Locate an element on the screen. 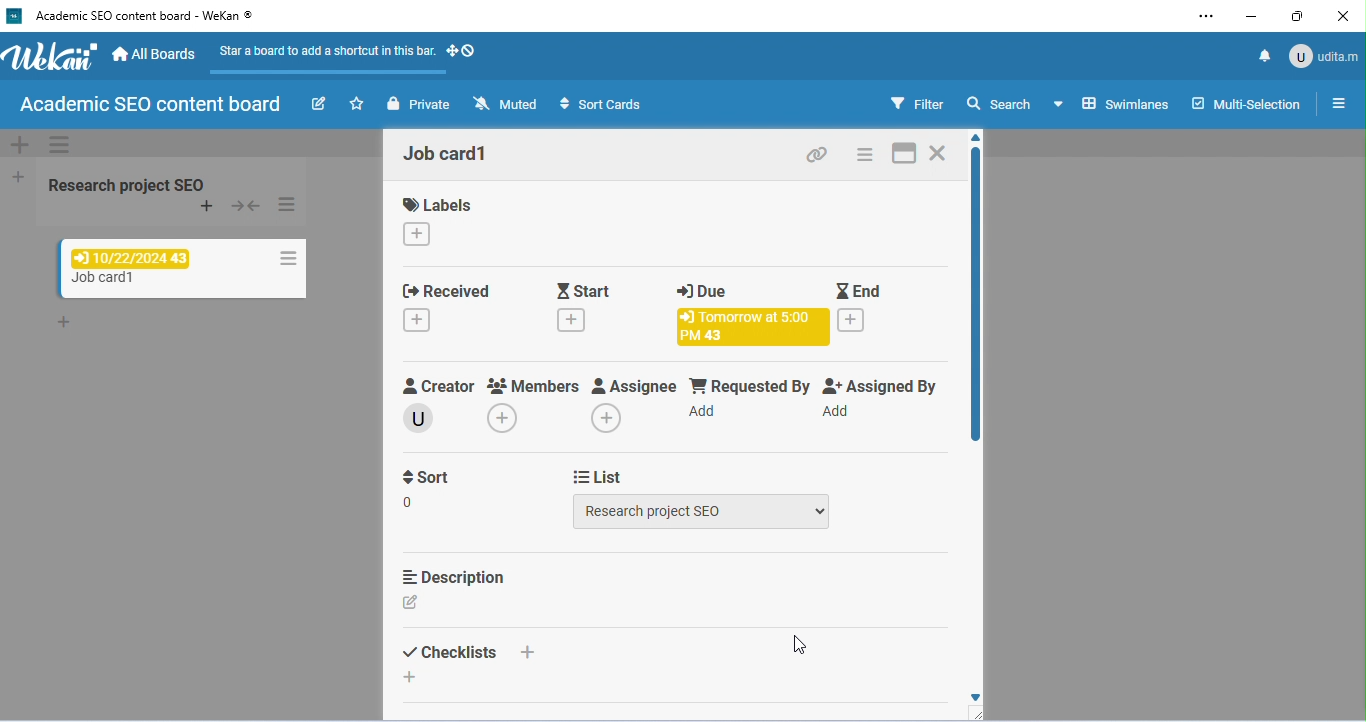  minimize is located at coordinates (1252, 15).